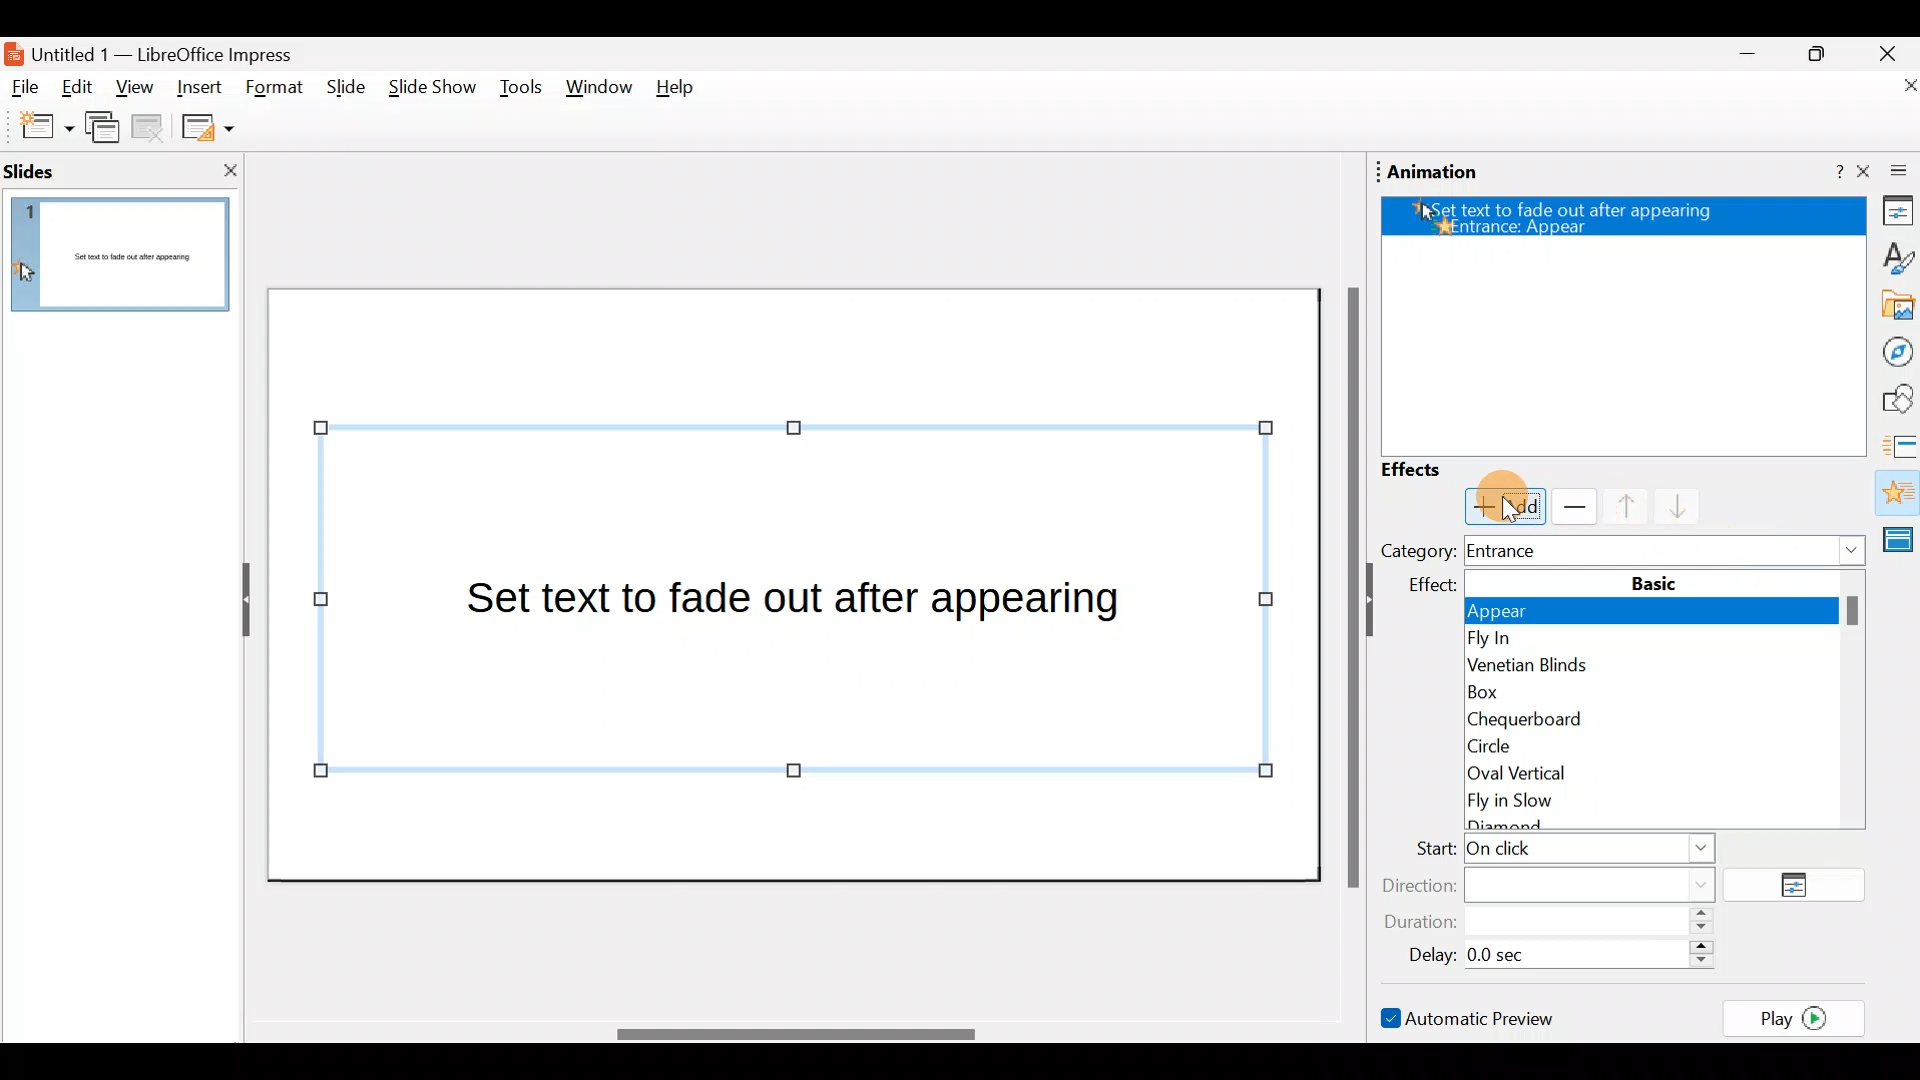 This screenshot has width=1920, height=1080. What do you see at coordinates (430, 92) in the screenshot?
I see `Slide show` at bounding box center [430, 92].